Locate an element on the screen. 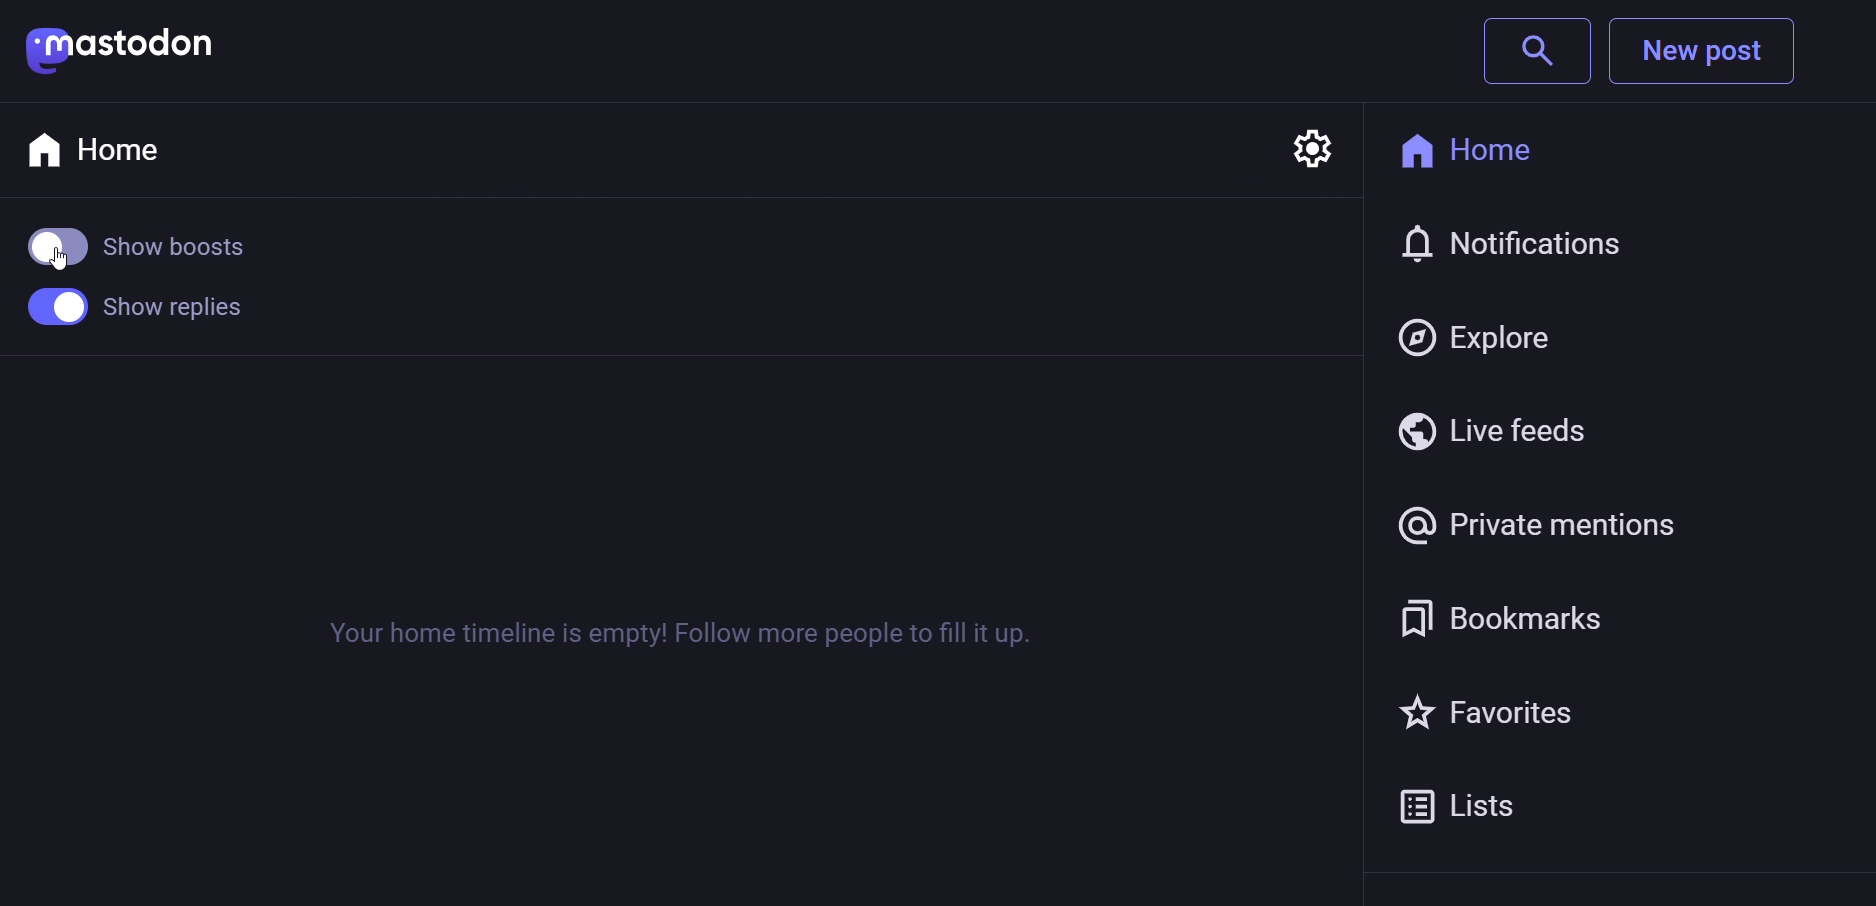 Image resolution: width=1876 pixels, height=906 pixels. search is located at coordinates (1538, 51).